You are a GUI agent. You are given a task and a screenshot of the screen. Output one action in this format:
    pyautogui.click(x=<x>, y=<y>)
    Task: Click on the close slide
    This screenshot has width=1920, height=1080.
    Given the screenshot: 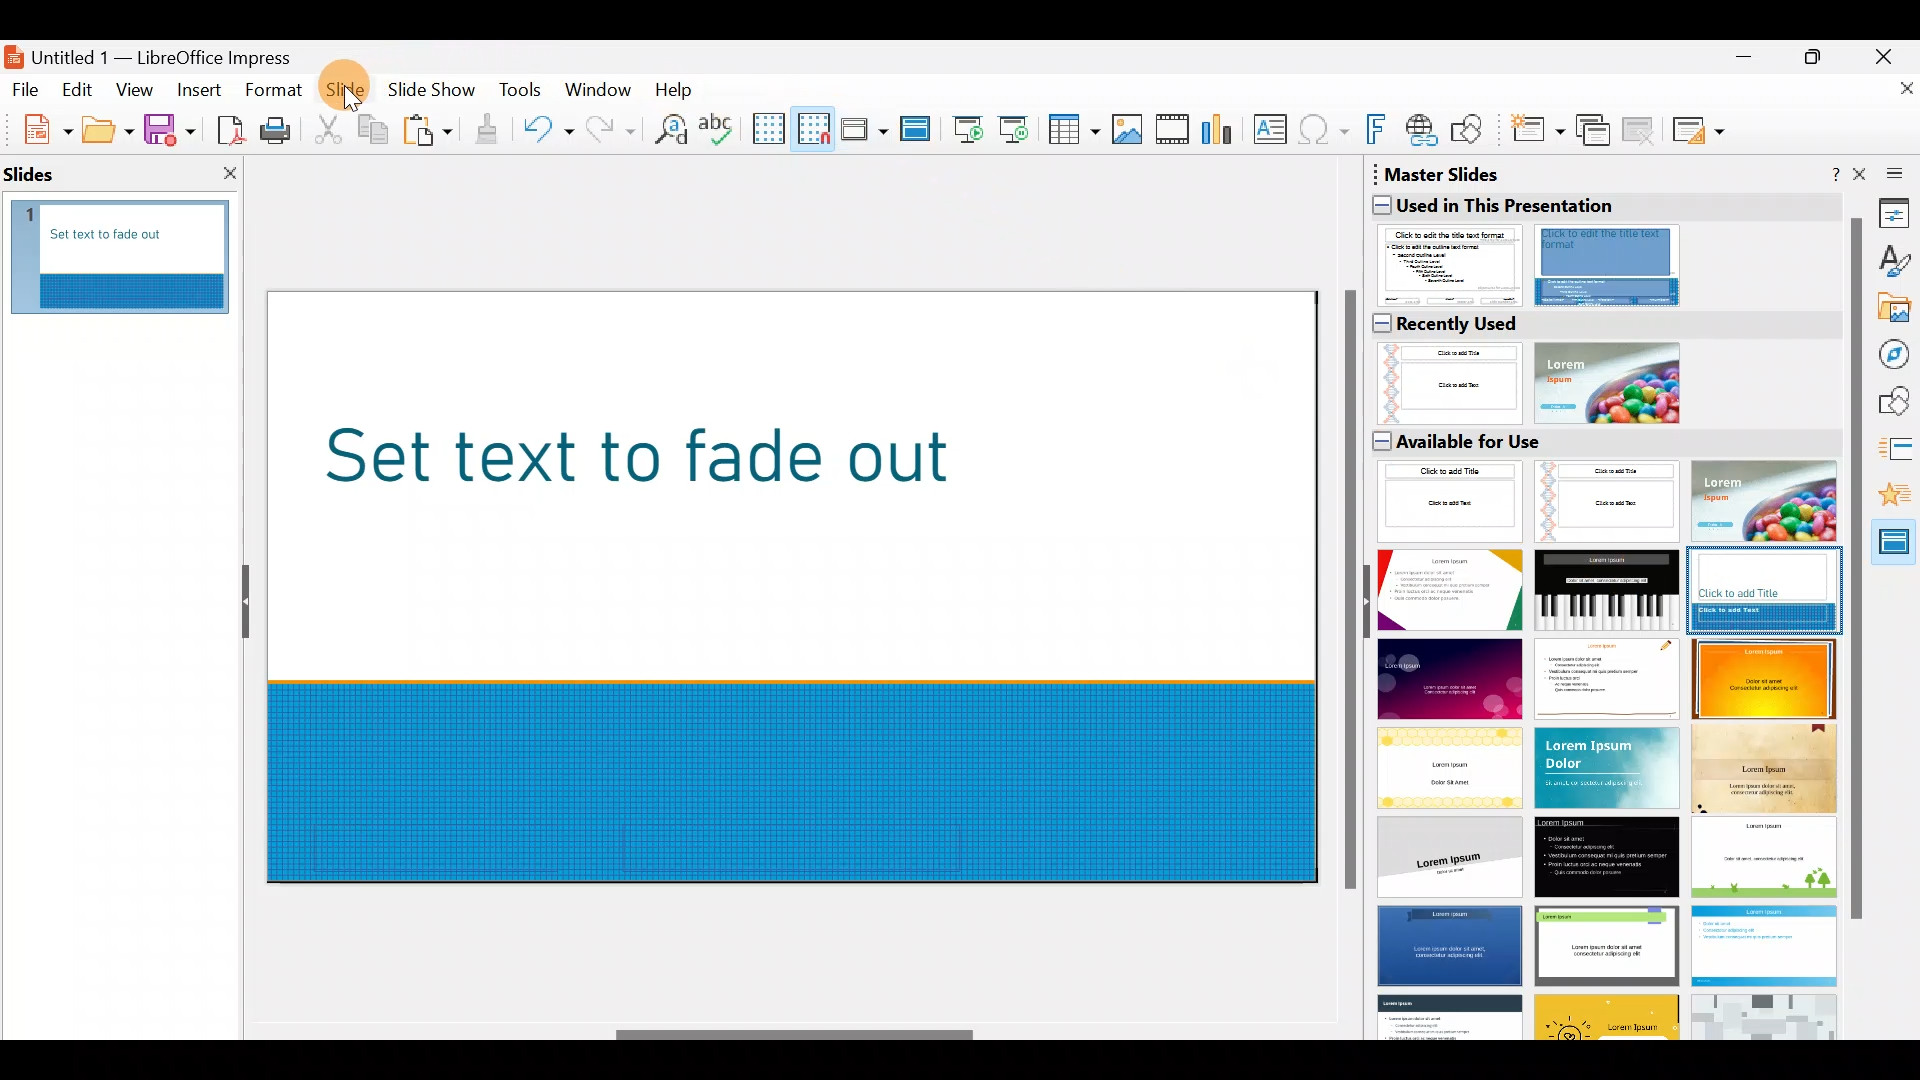 What is the action you would take?
    pyautogui.click(x=229, y=172)
    